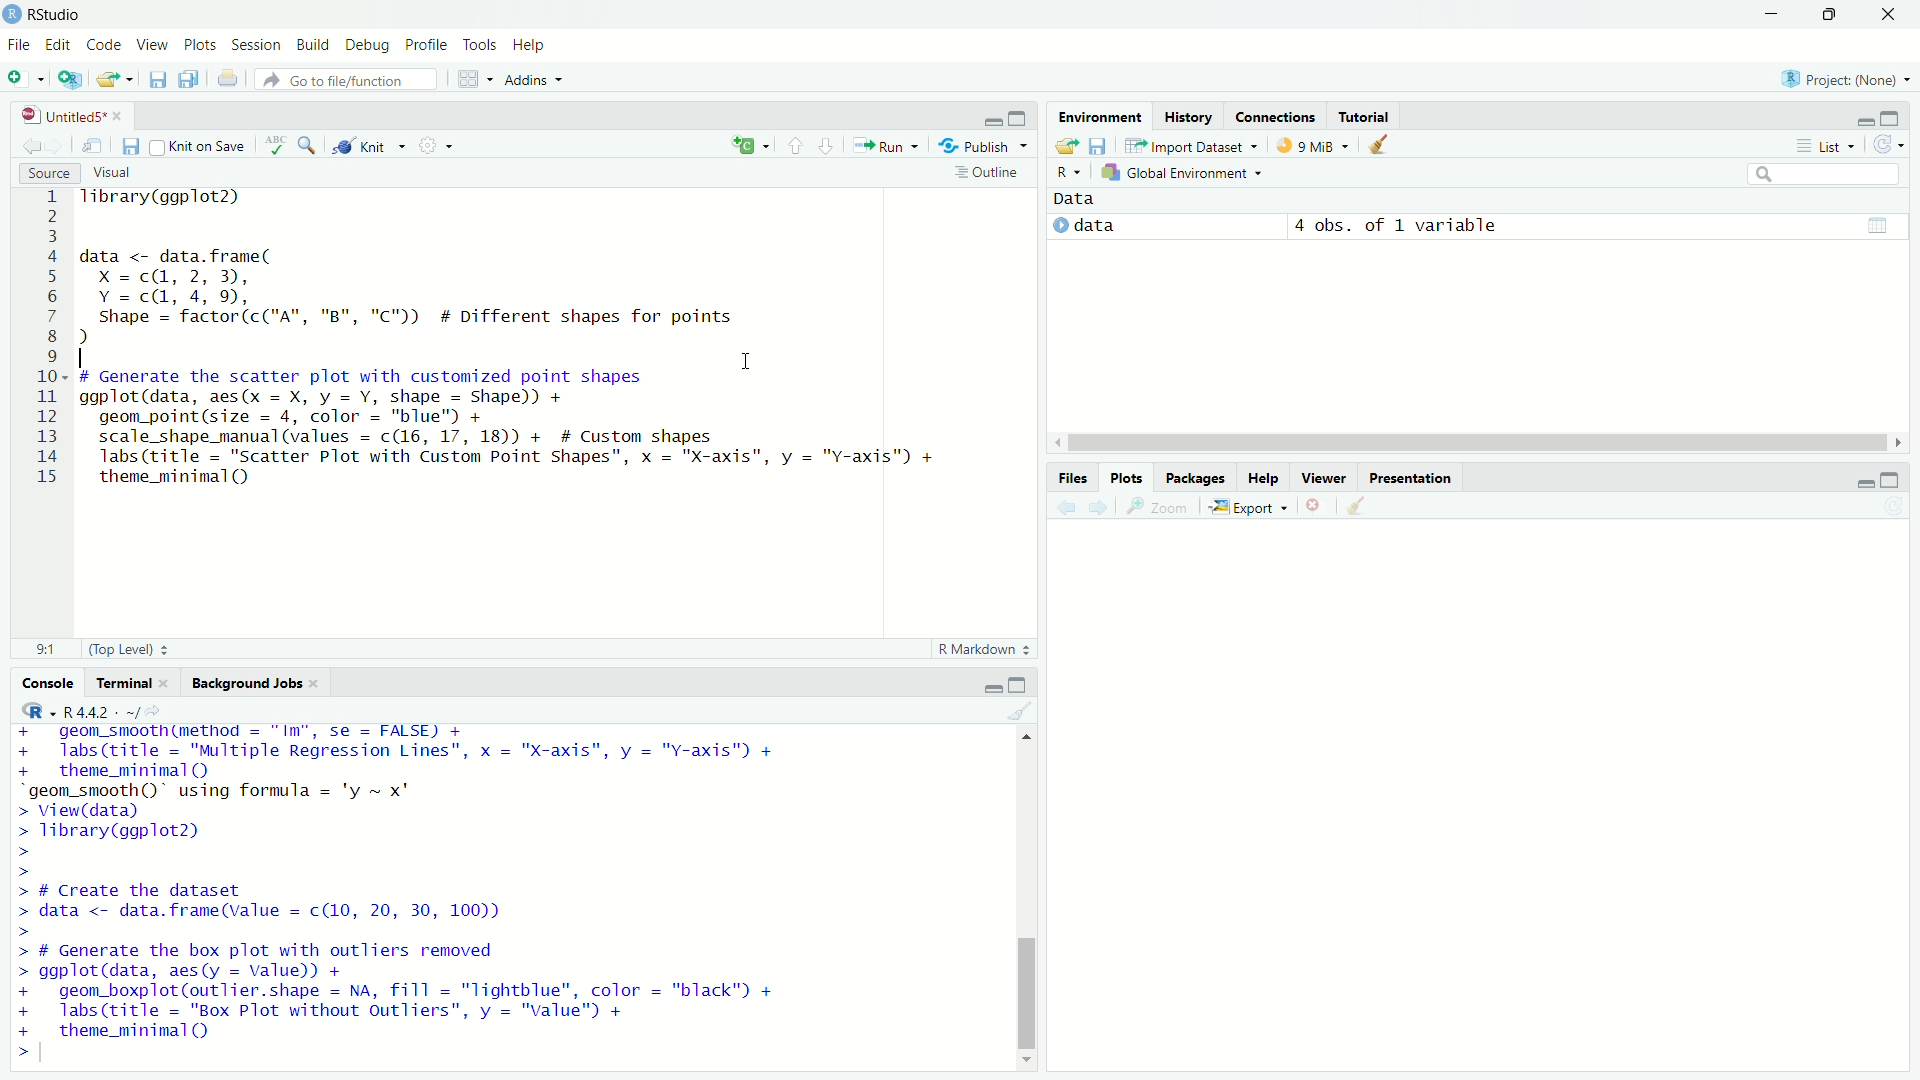 This screenshot has height=1080, width=1920. What do you see at coordinates (1191, 146) in the screenshot?
I see `Import Dataset` at bounding box center [1191, 146].